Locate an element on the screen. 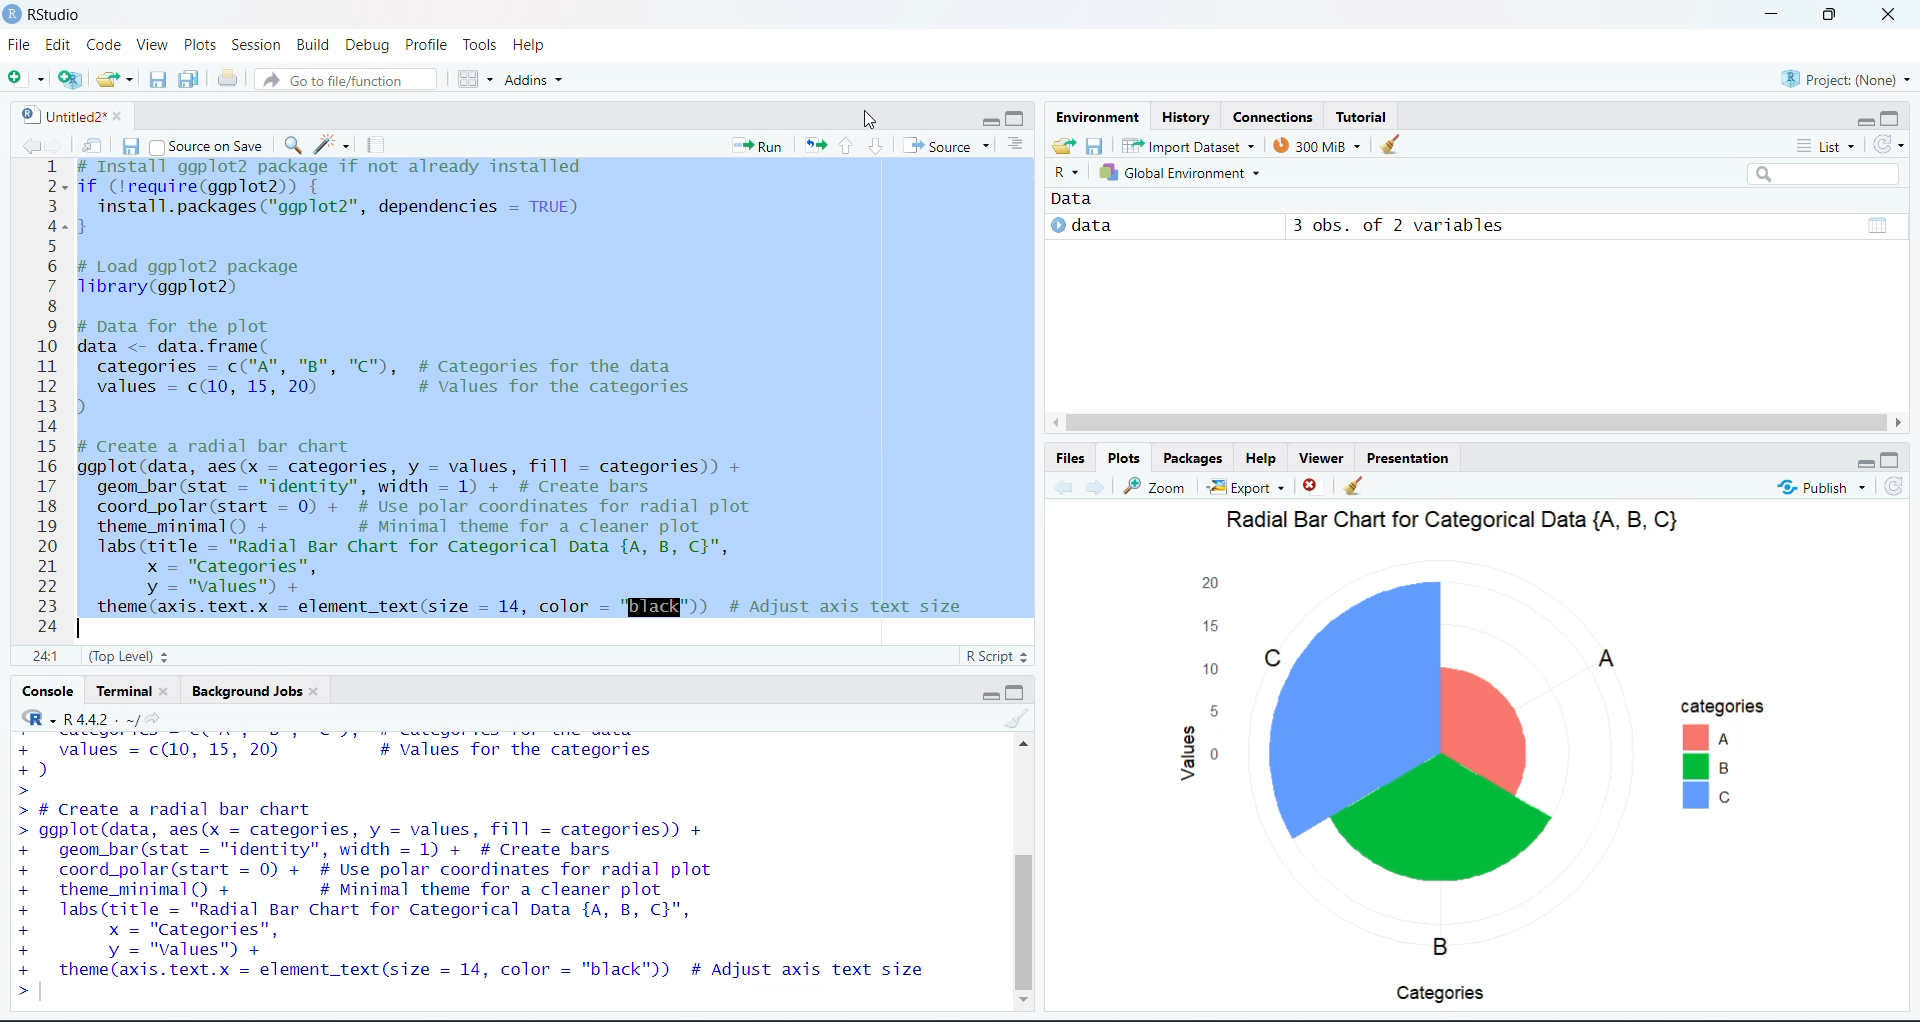 The height and width of the screenshot is (1022, 1920). code tools is located at coordinates (331, 145).